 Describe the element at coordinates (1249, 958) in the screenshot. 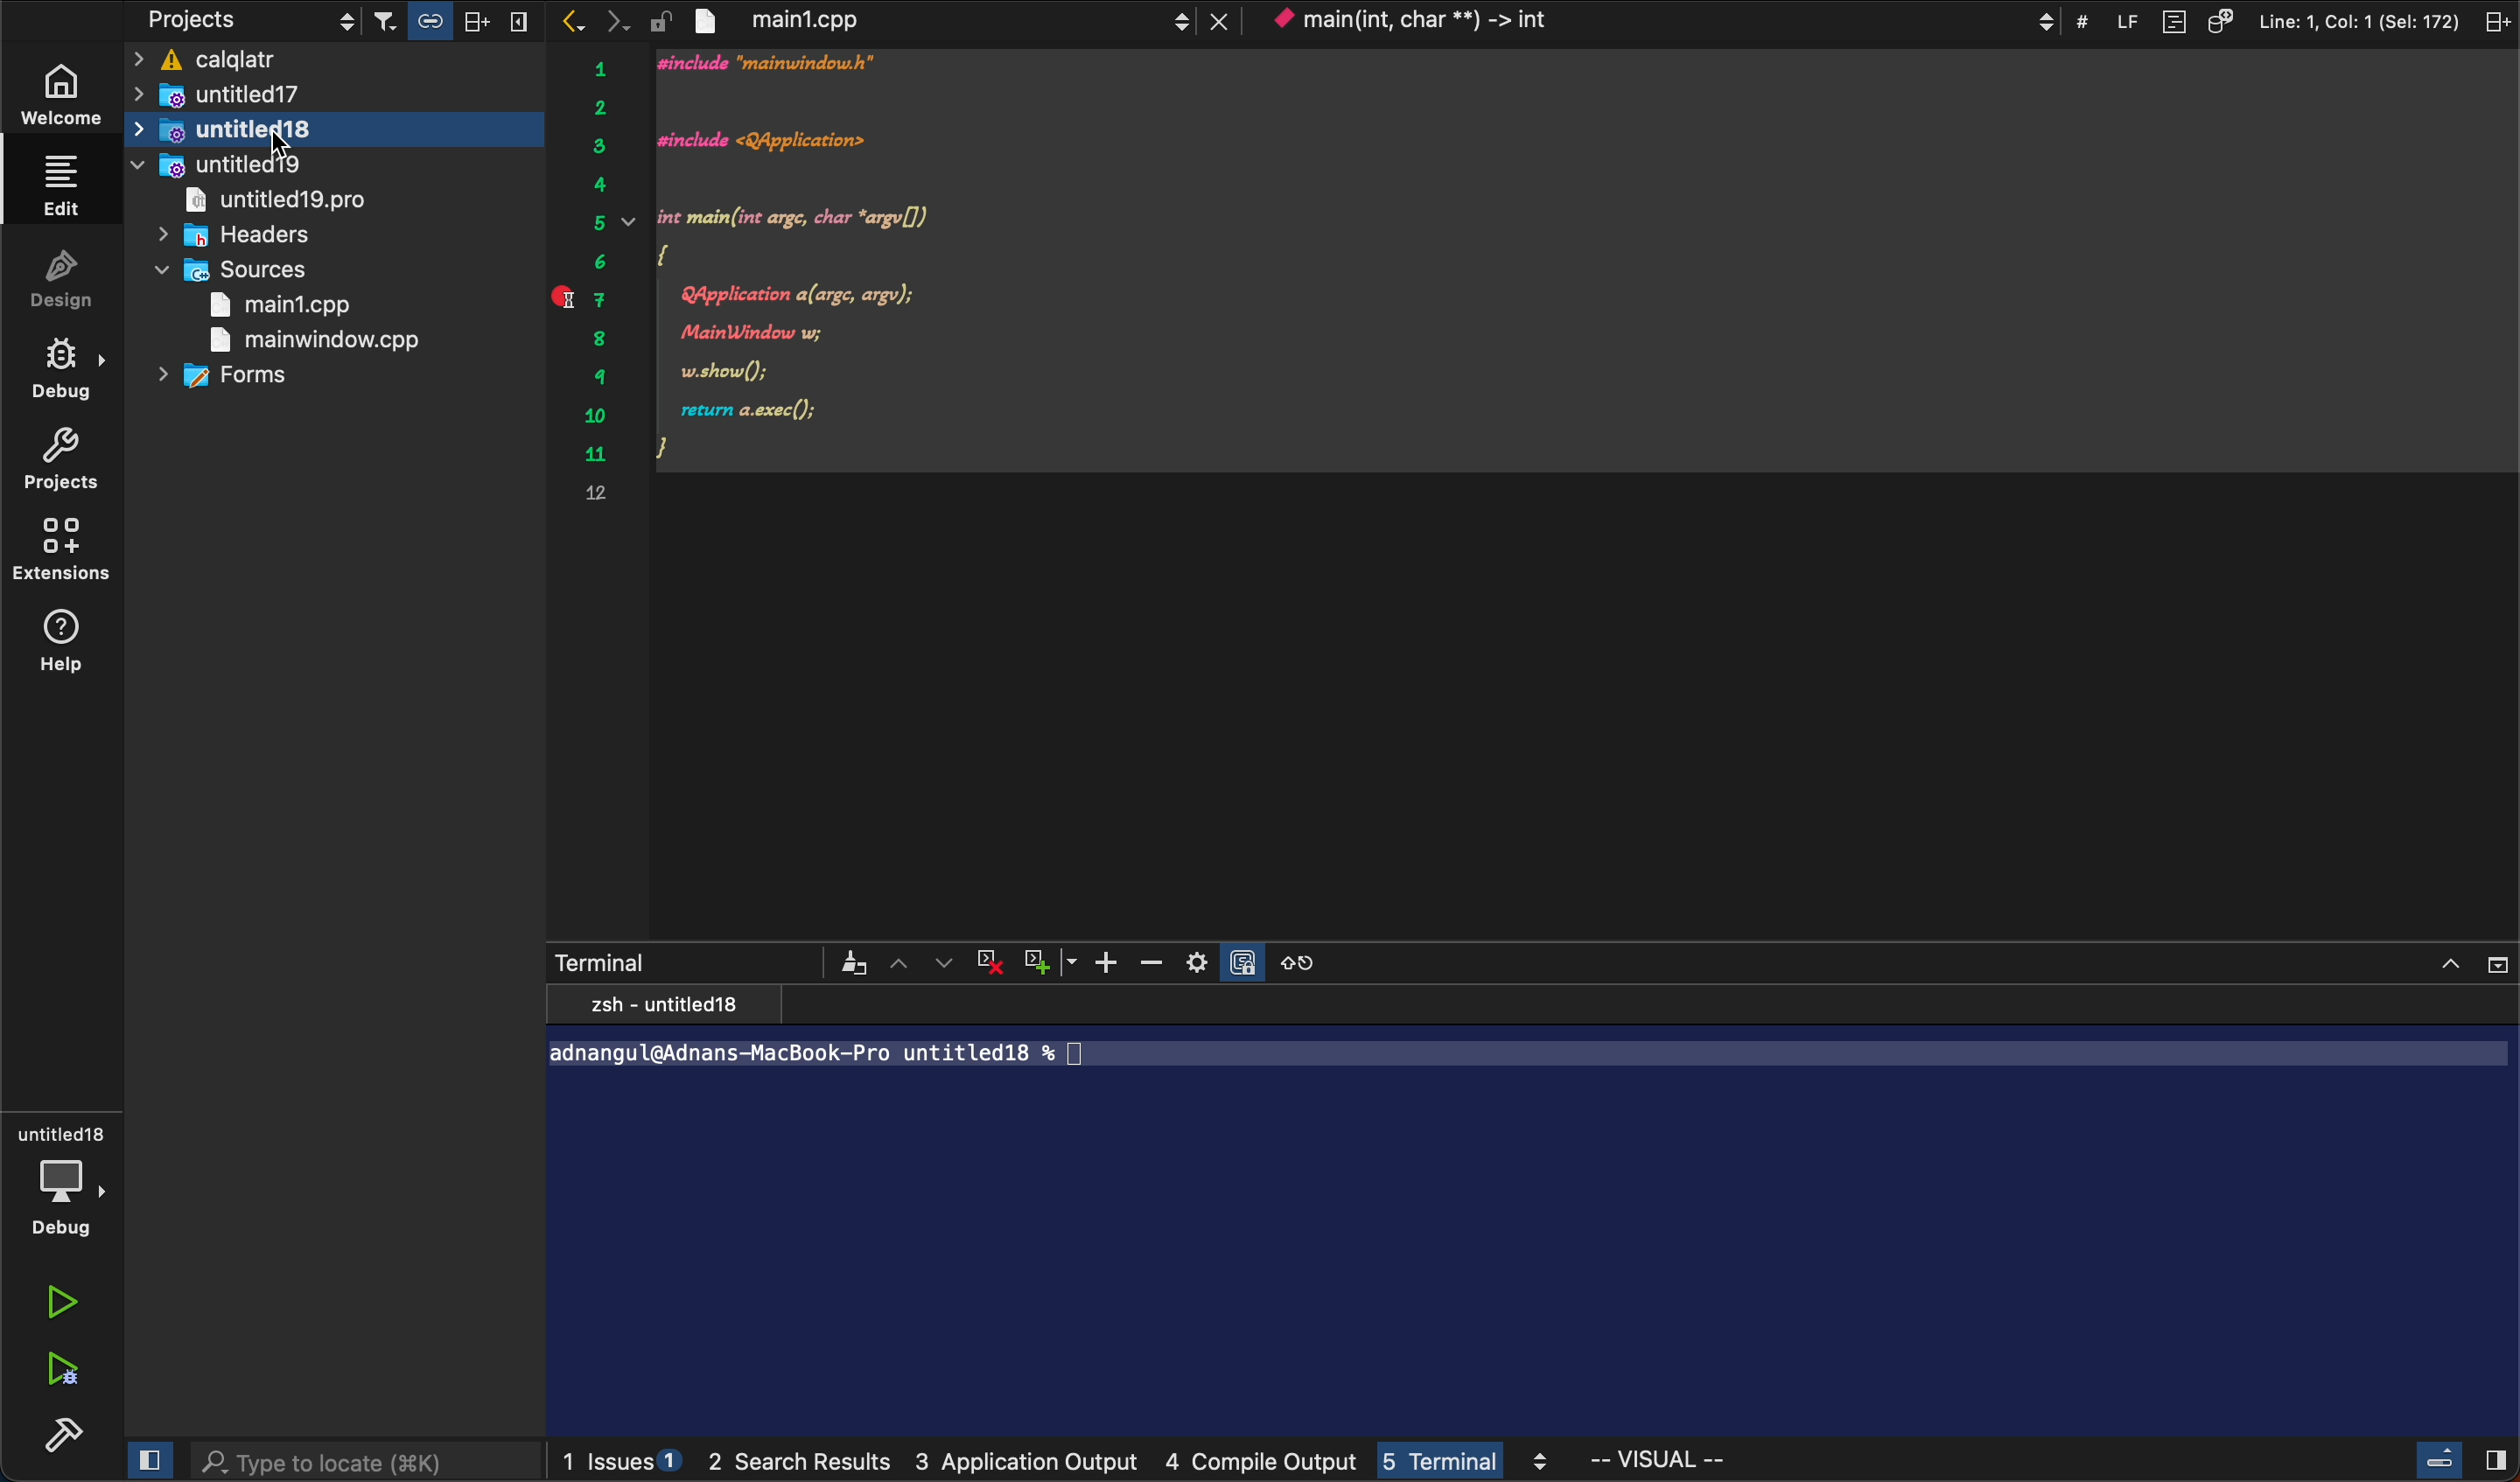

I see `` at that location.